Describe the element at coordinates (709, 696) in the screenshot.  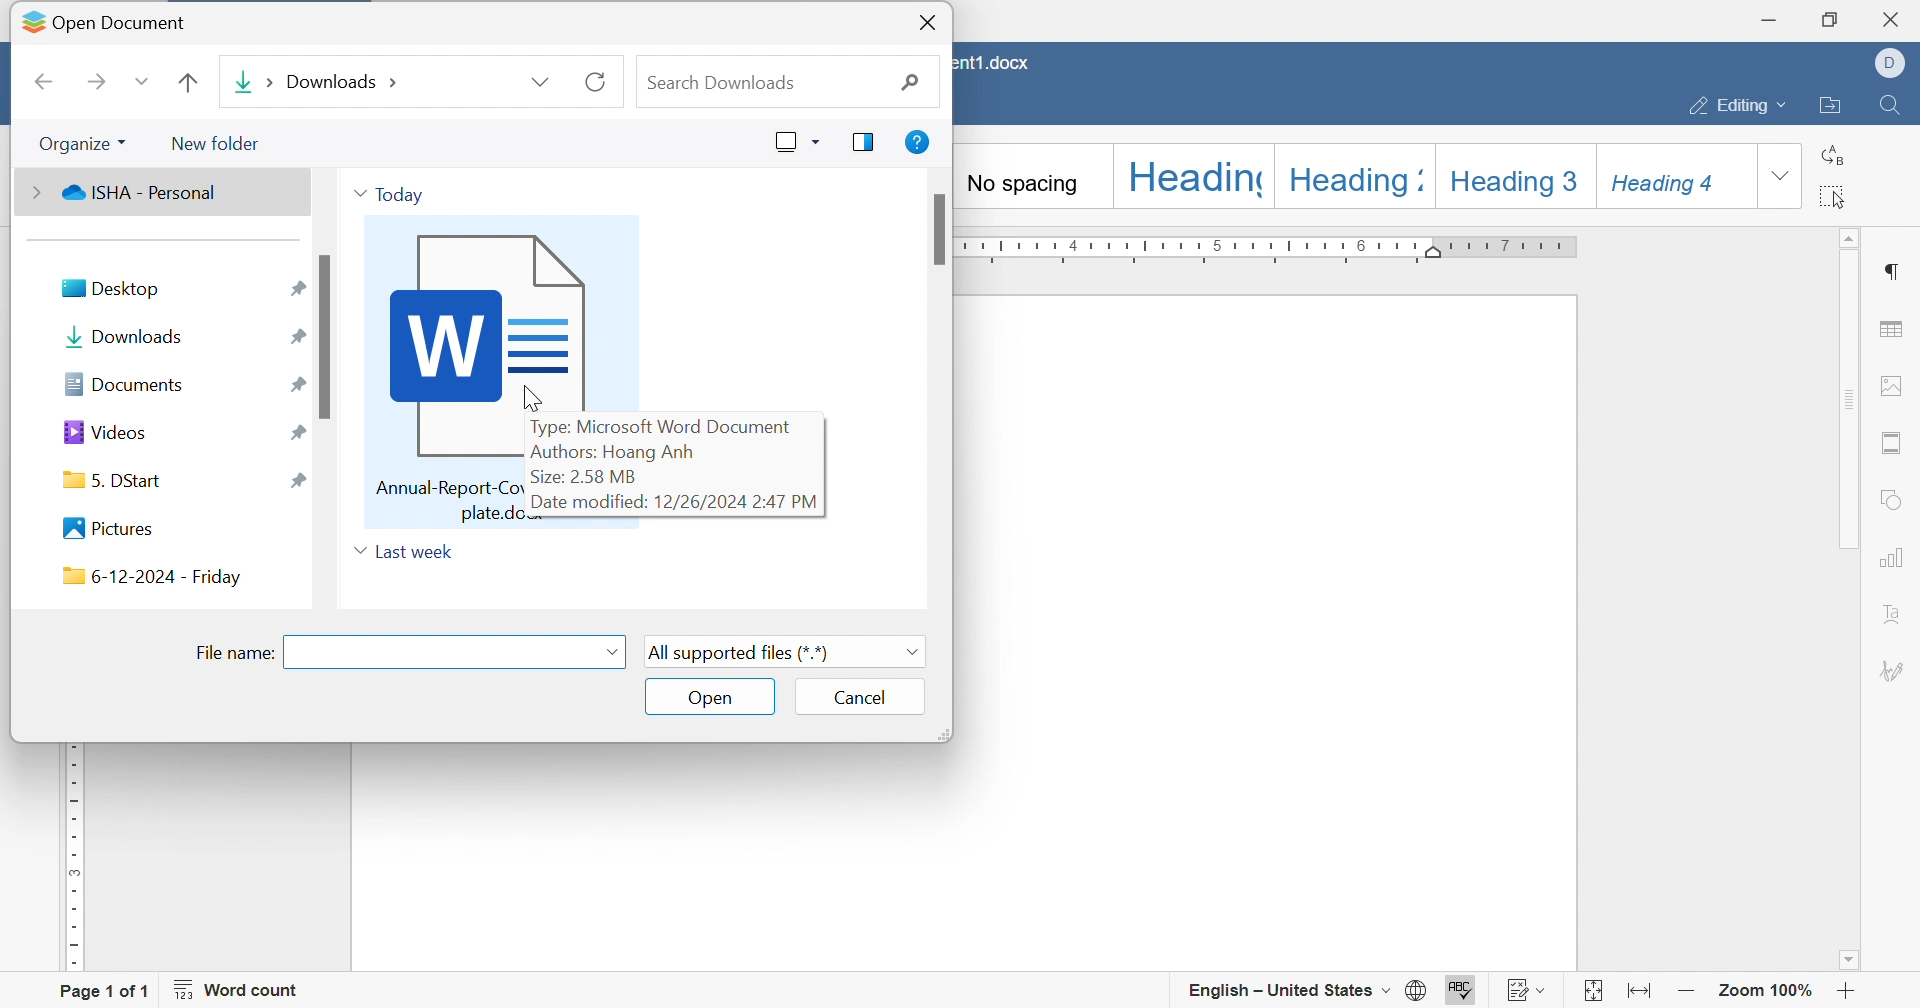
I see `open` at that location.